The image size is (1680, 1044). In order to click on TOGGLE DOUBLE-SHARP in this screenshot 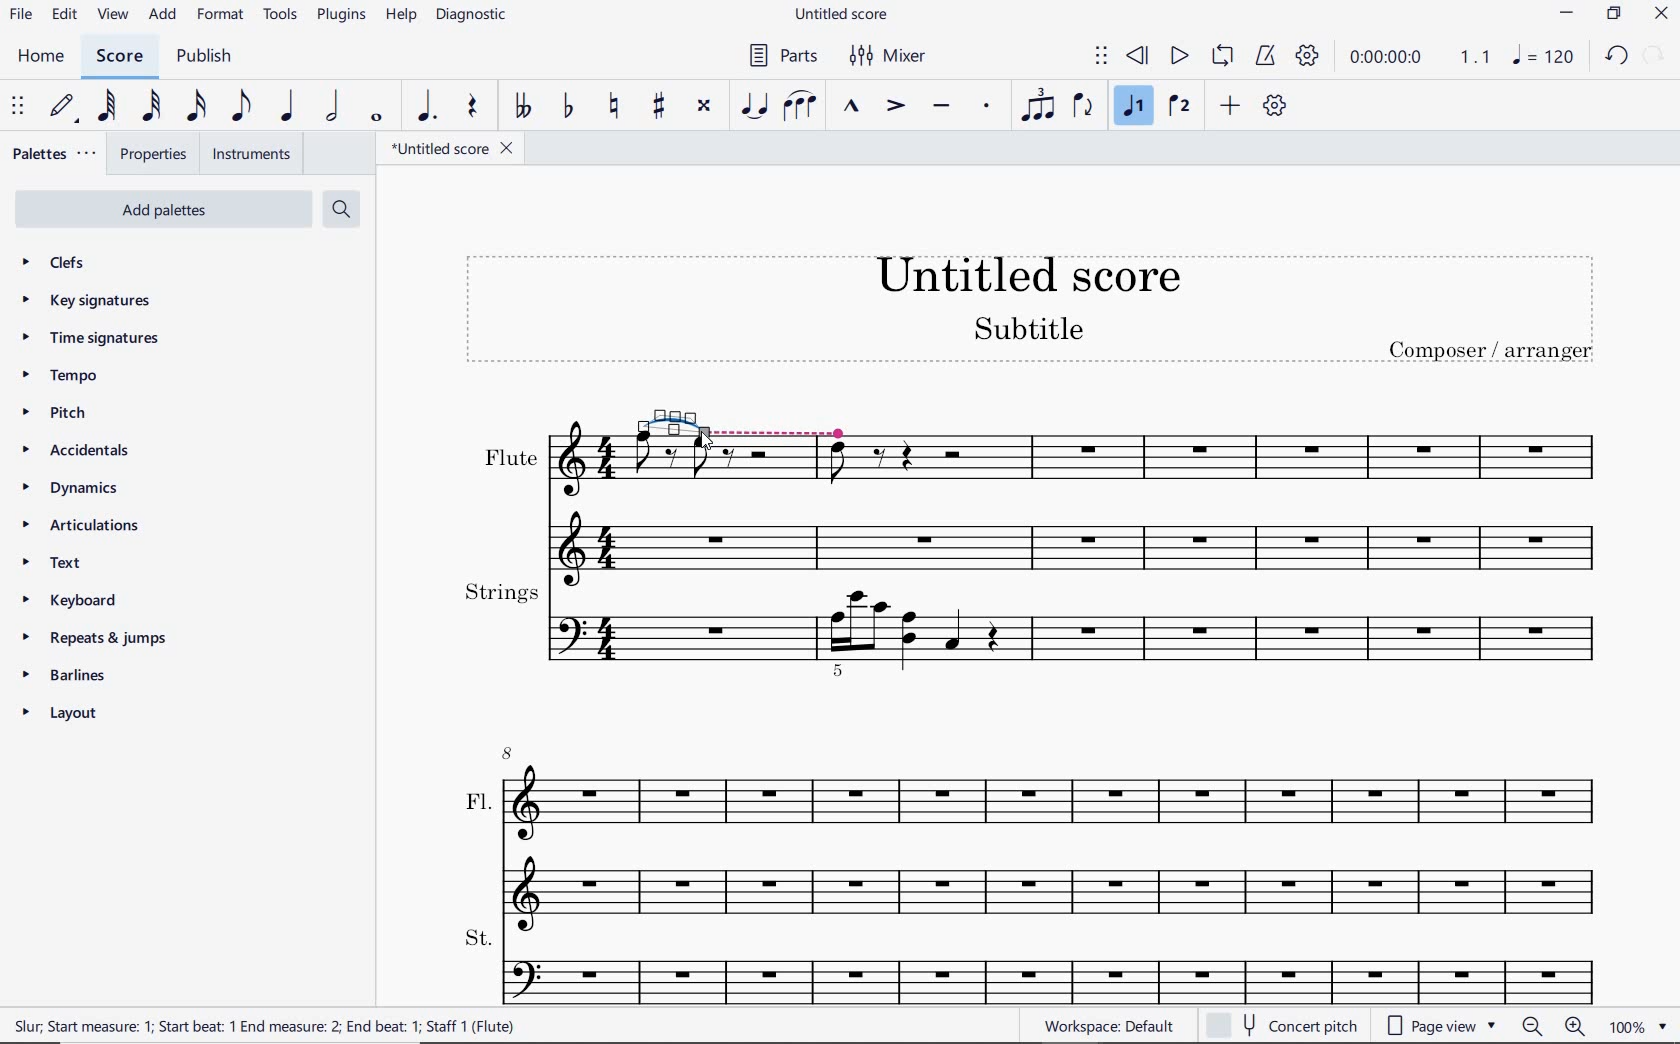, I will do `click(705, 107)`.